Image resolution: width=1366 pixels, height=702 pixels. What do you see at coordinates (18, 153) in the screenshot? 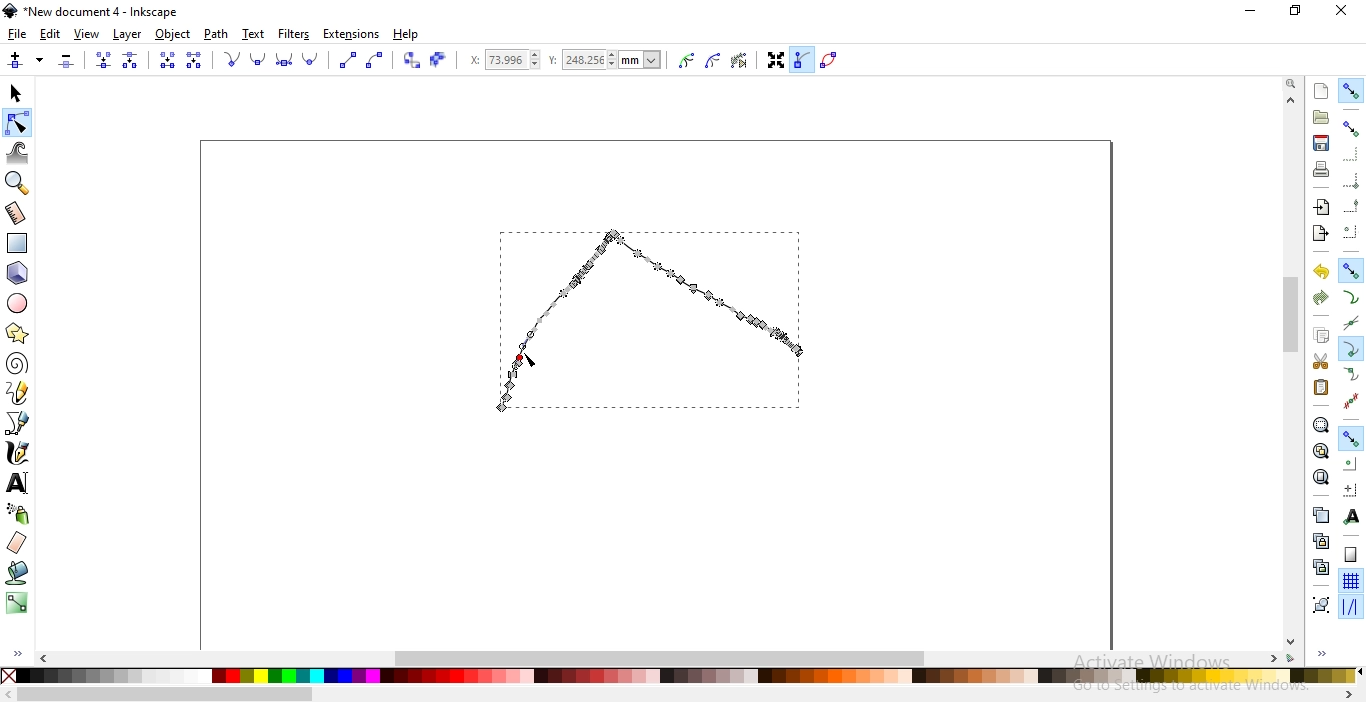
I see `tweak objects by sculpting or painting ` at bounding box center [18, 153].